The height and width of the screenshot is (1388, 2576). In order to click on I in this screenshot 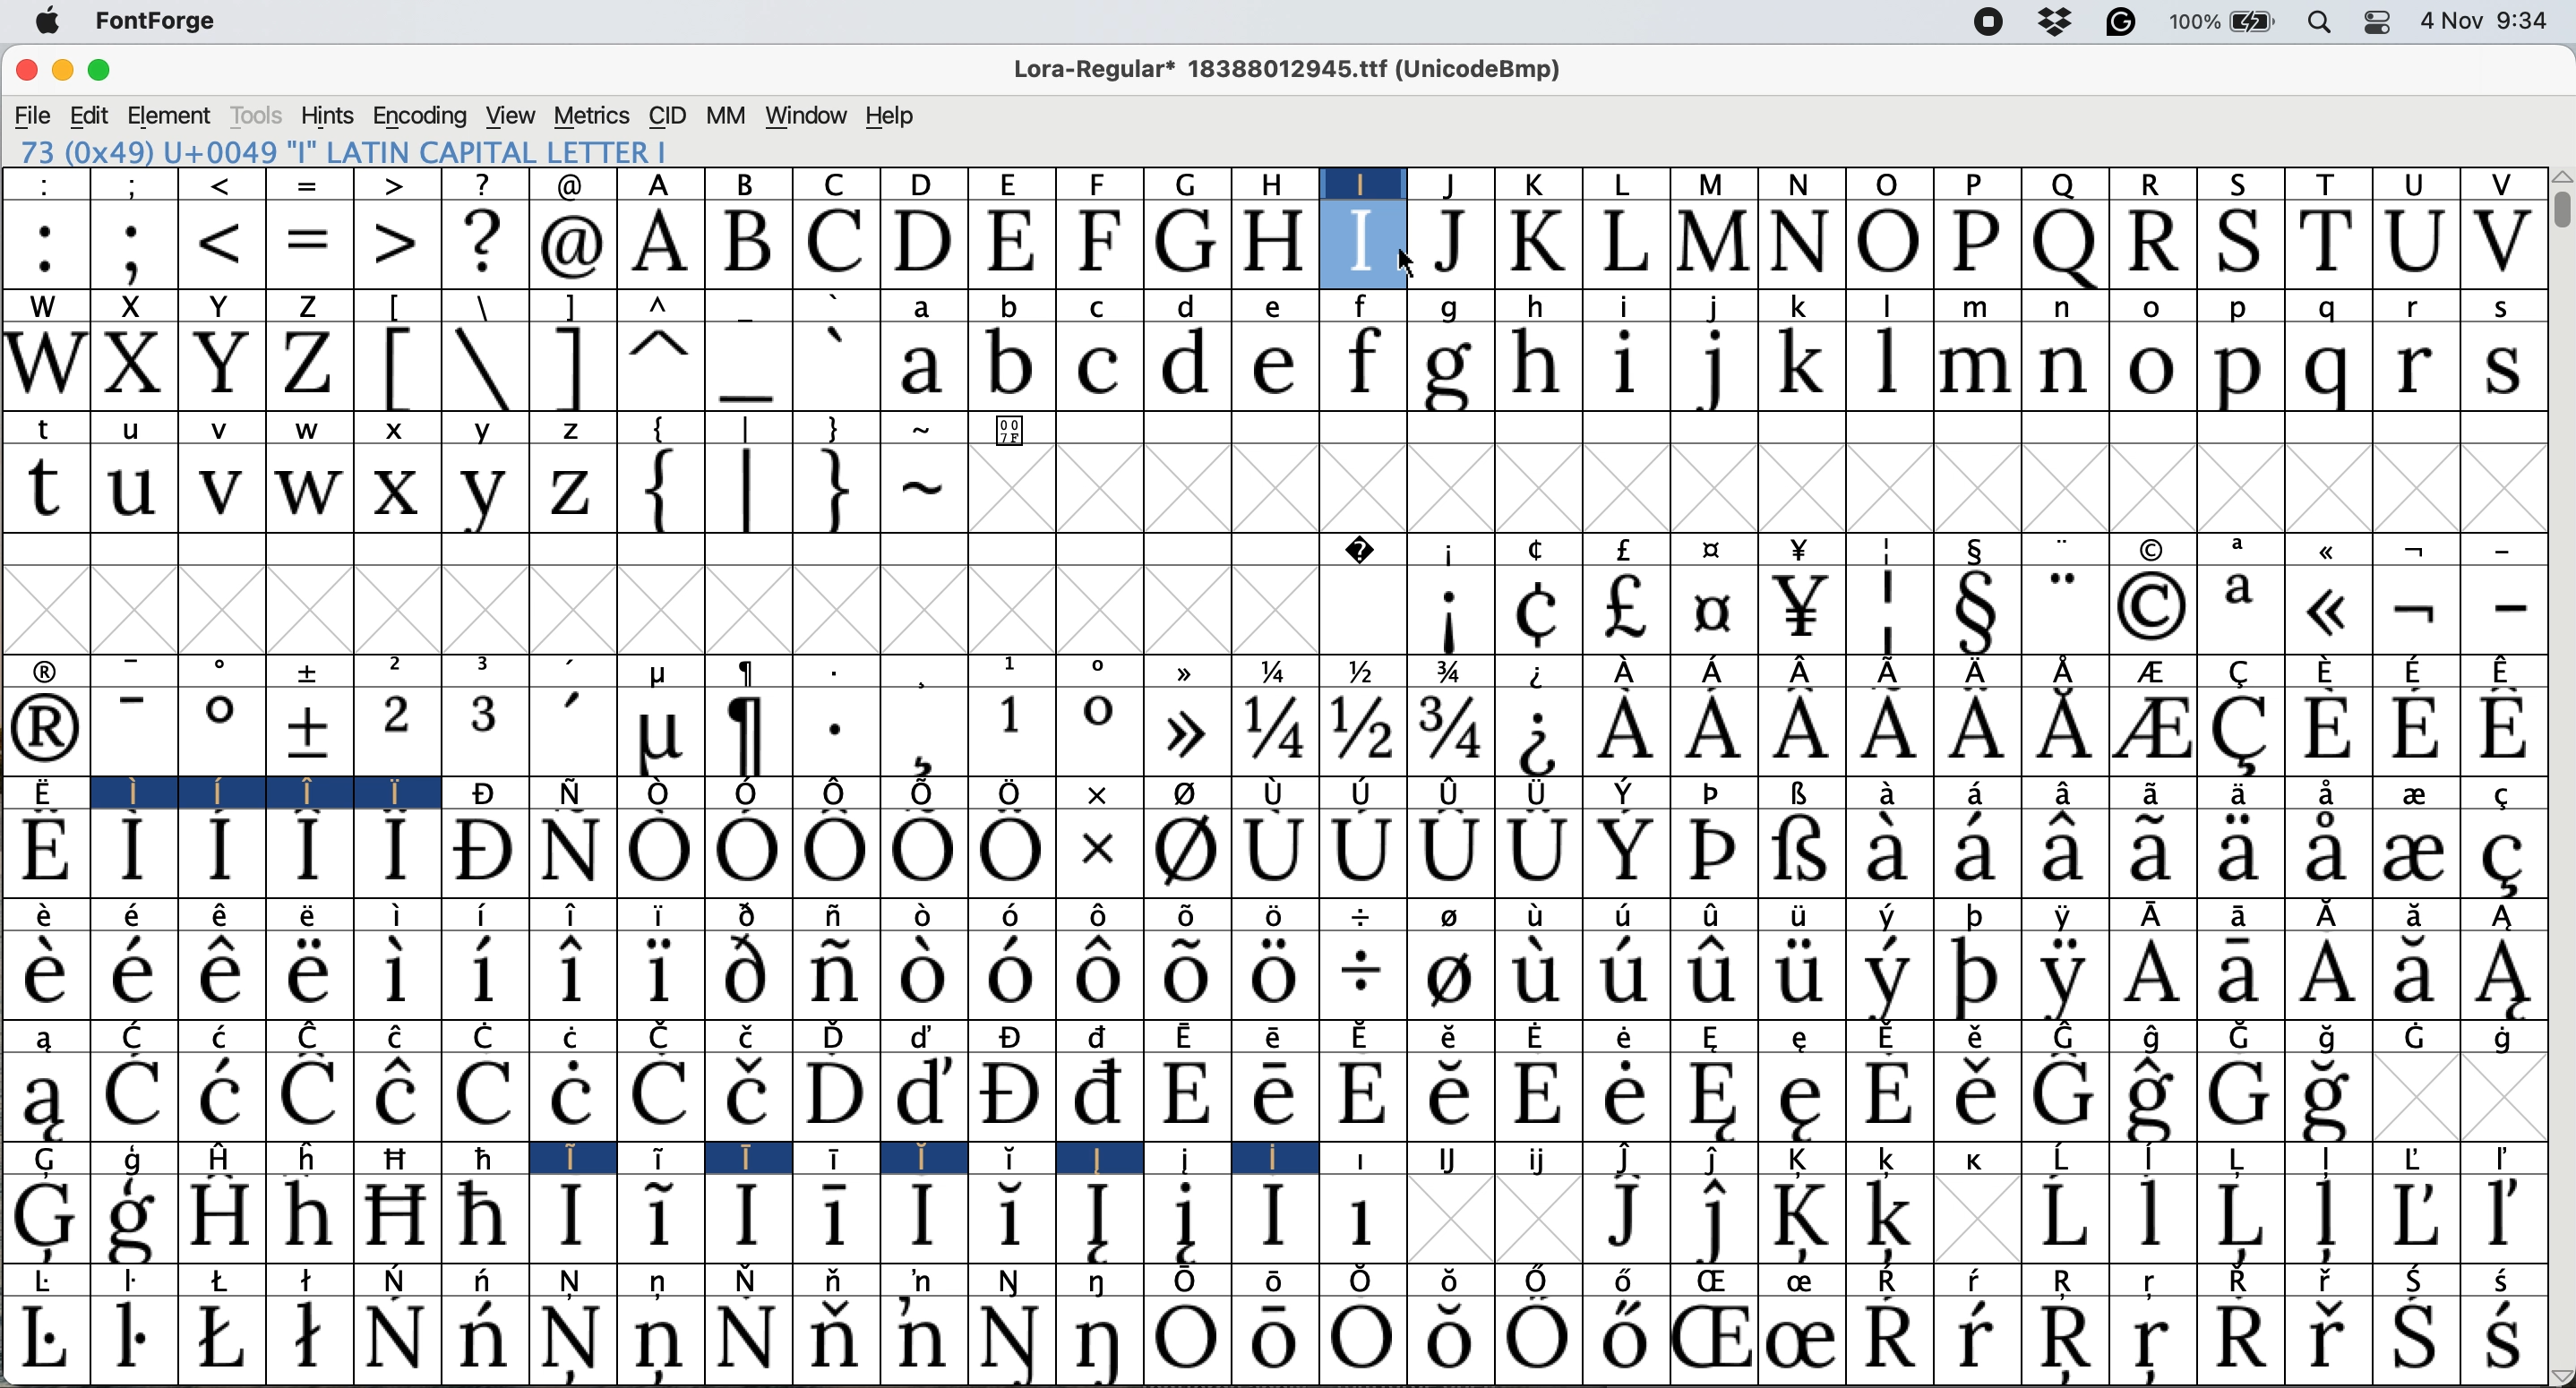, I will do `click(1364, 243)`.